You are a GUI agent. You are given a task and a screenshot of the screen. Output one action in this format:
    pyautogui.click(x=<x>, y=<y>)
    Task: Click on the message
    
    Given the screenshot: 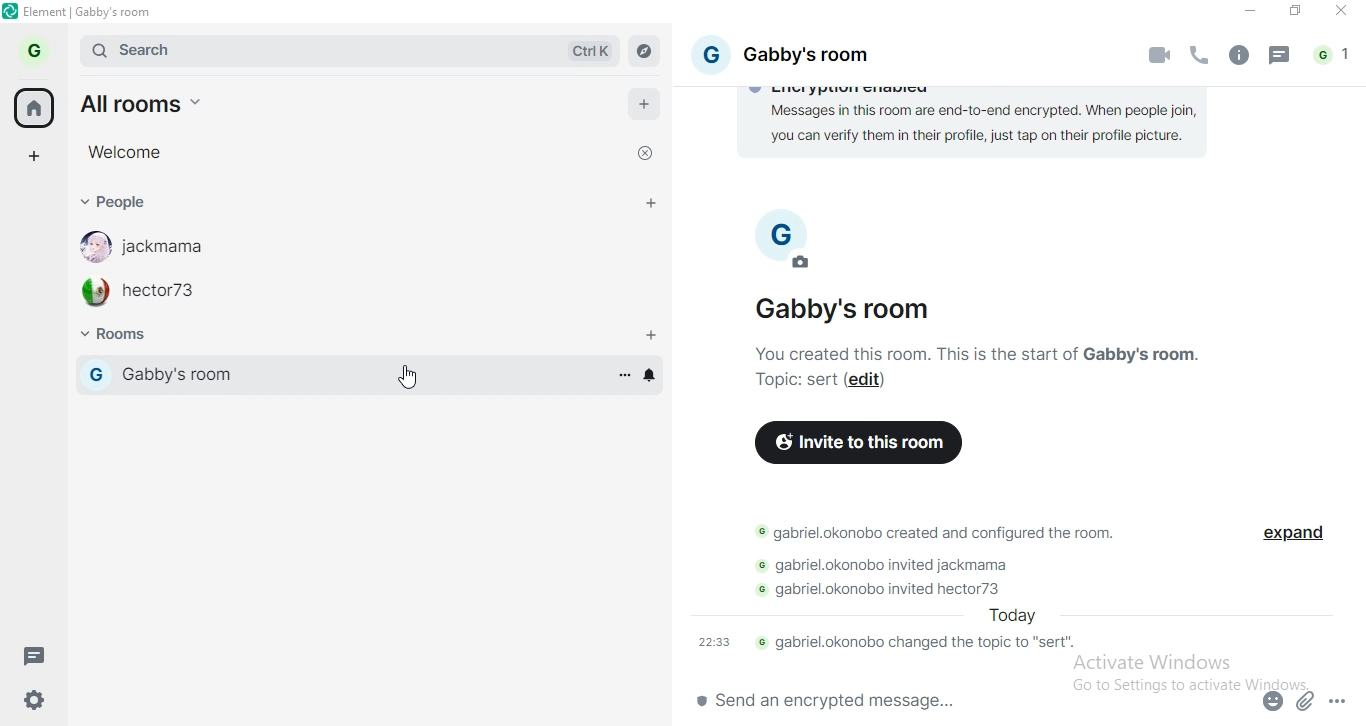 What is the action you would take?
    pyautogui.click(x=40, y=658)
    